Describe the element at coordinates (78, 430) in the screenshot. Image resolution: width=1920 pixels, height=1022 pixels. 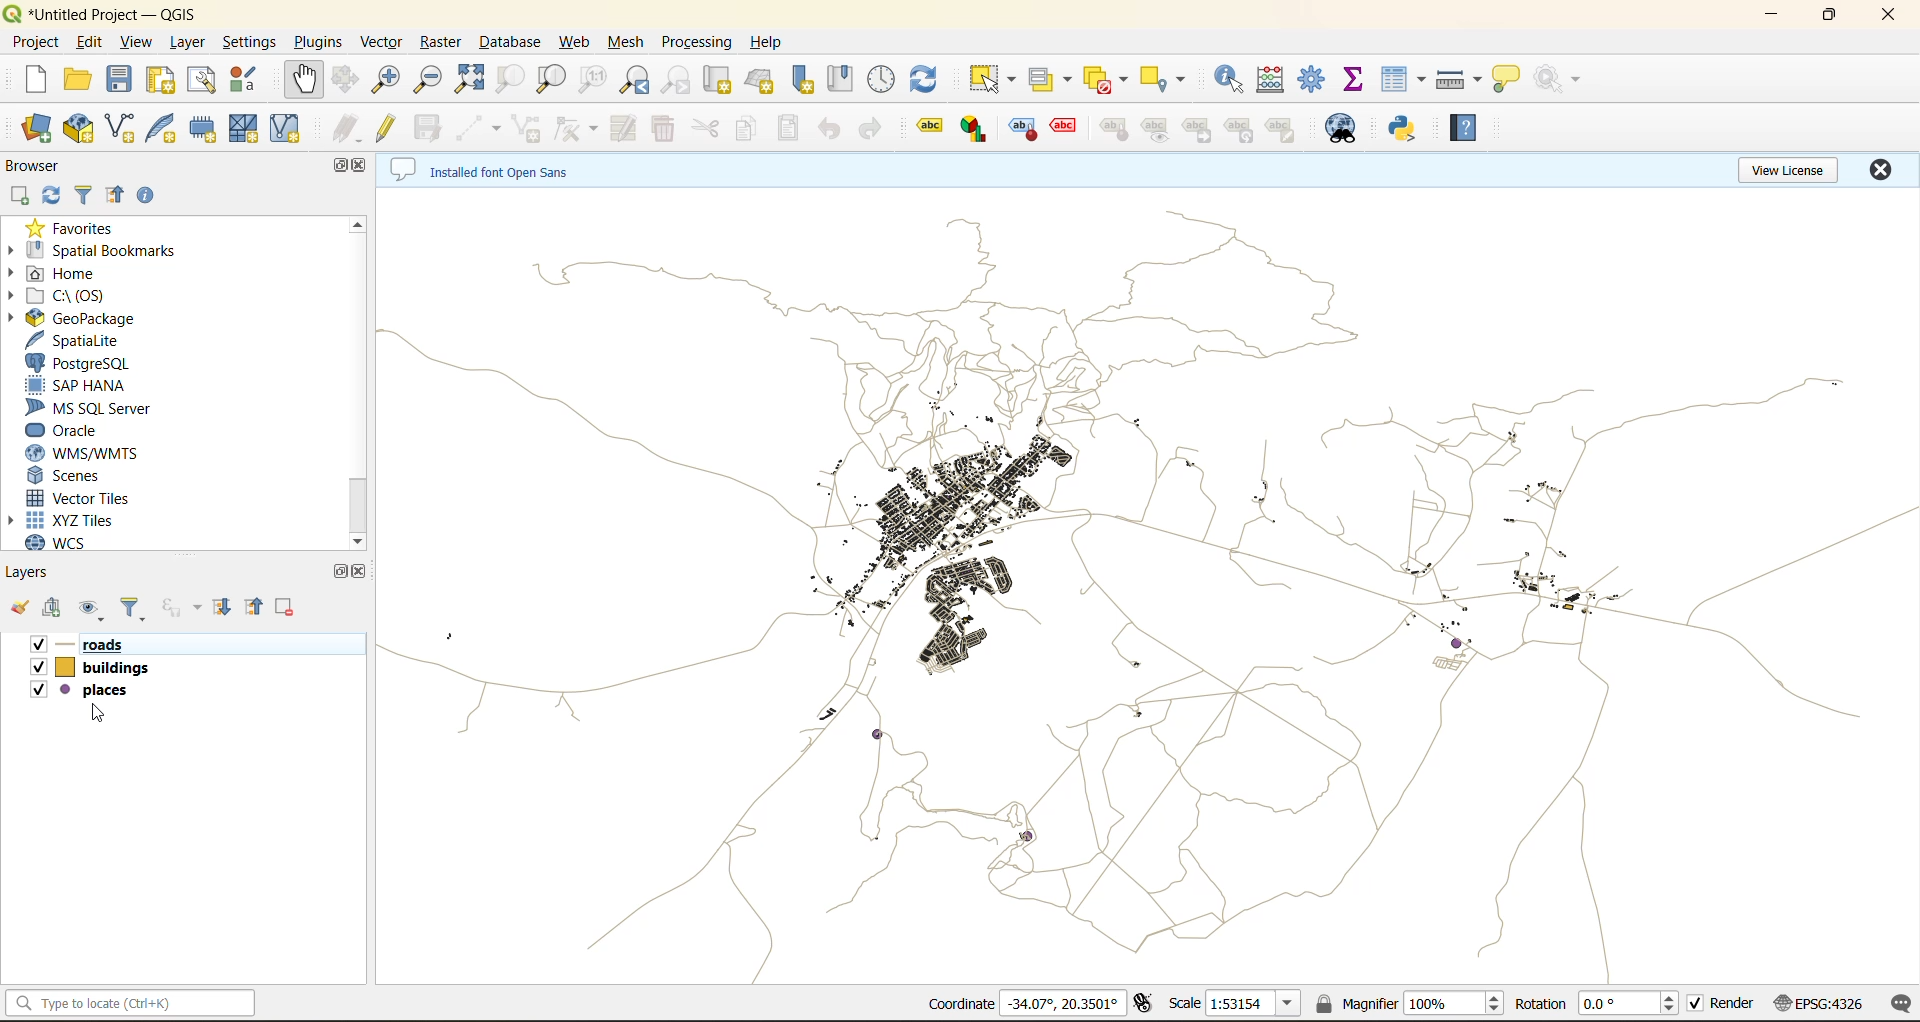
I see `oracle` at that location.